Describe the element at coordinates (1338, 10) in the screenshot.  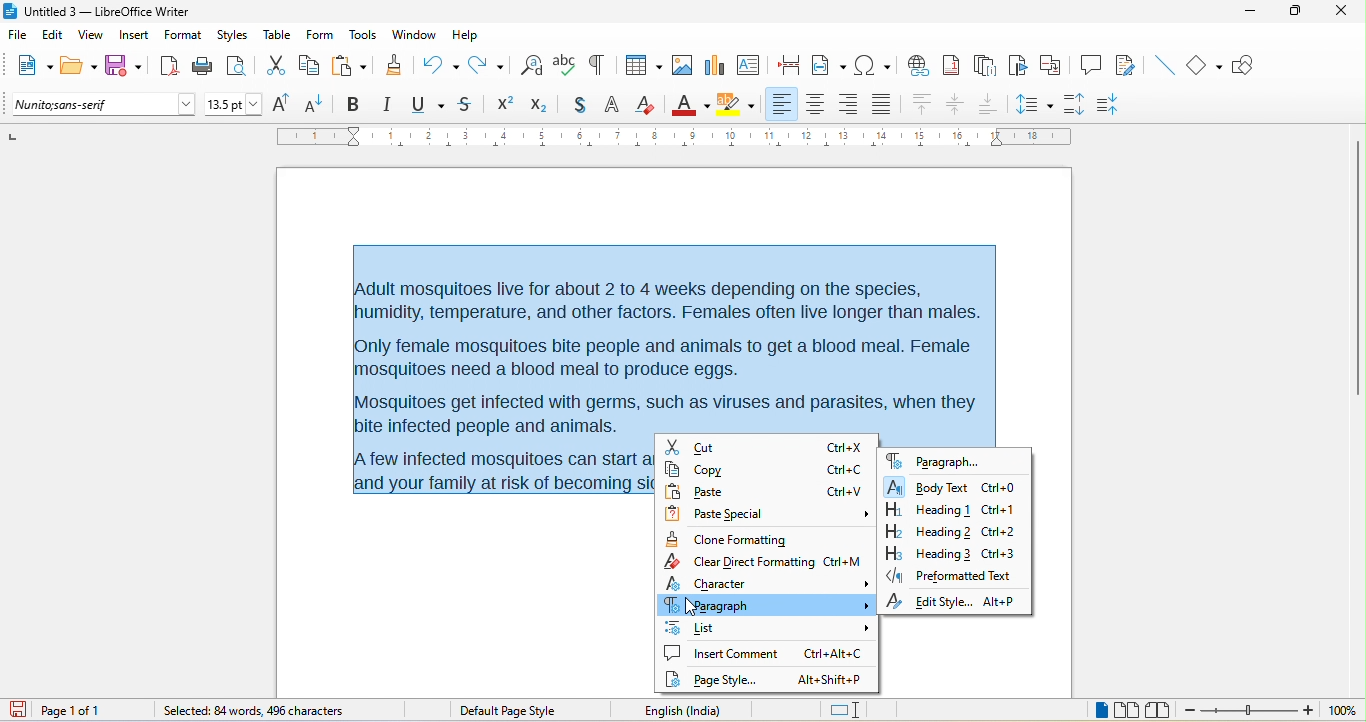
I see `close` at that location.